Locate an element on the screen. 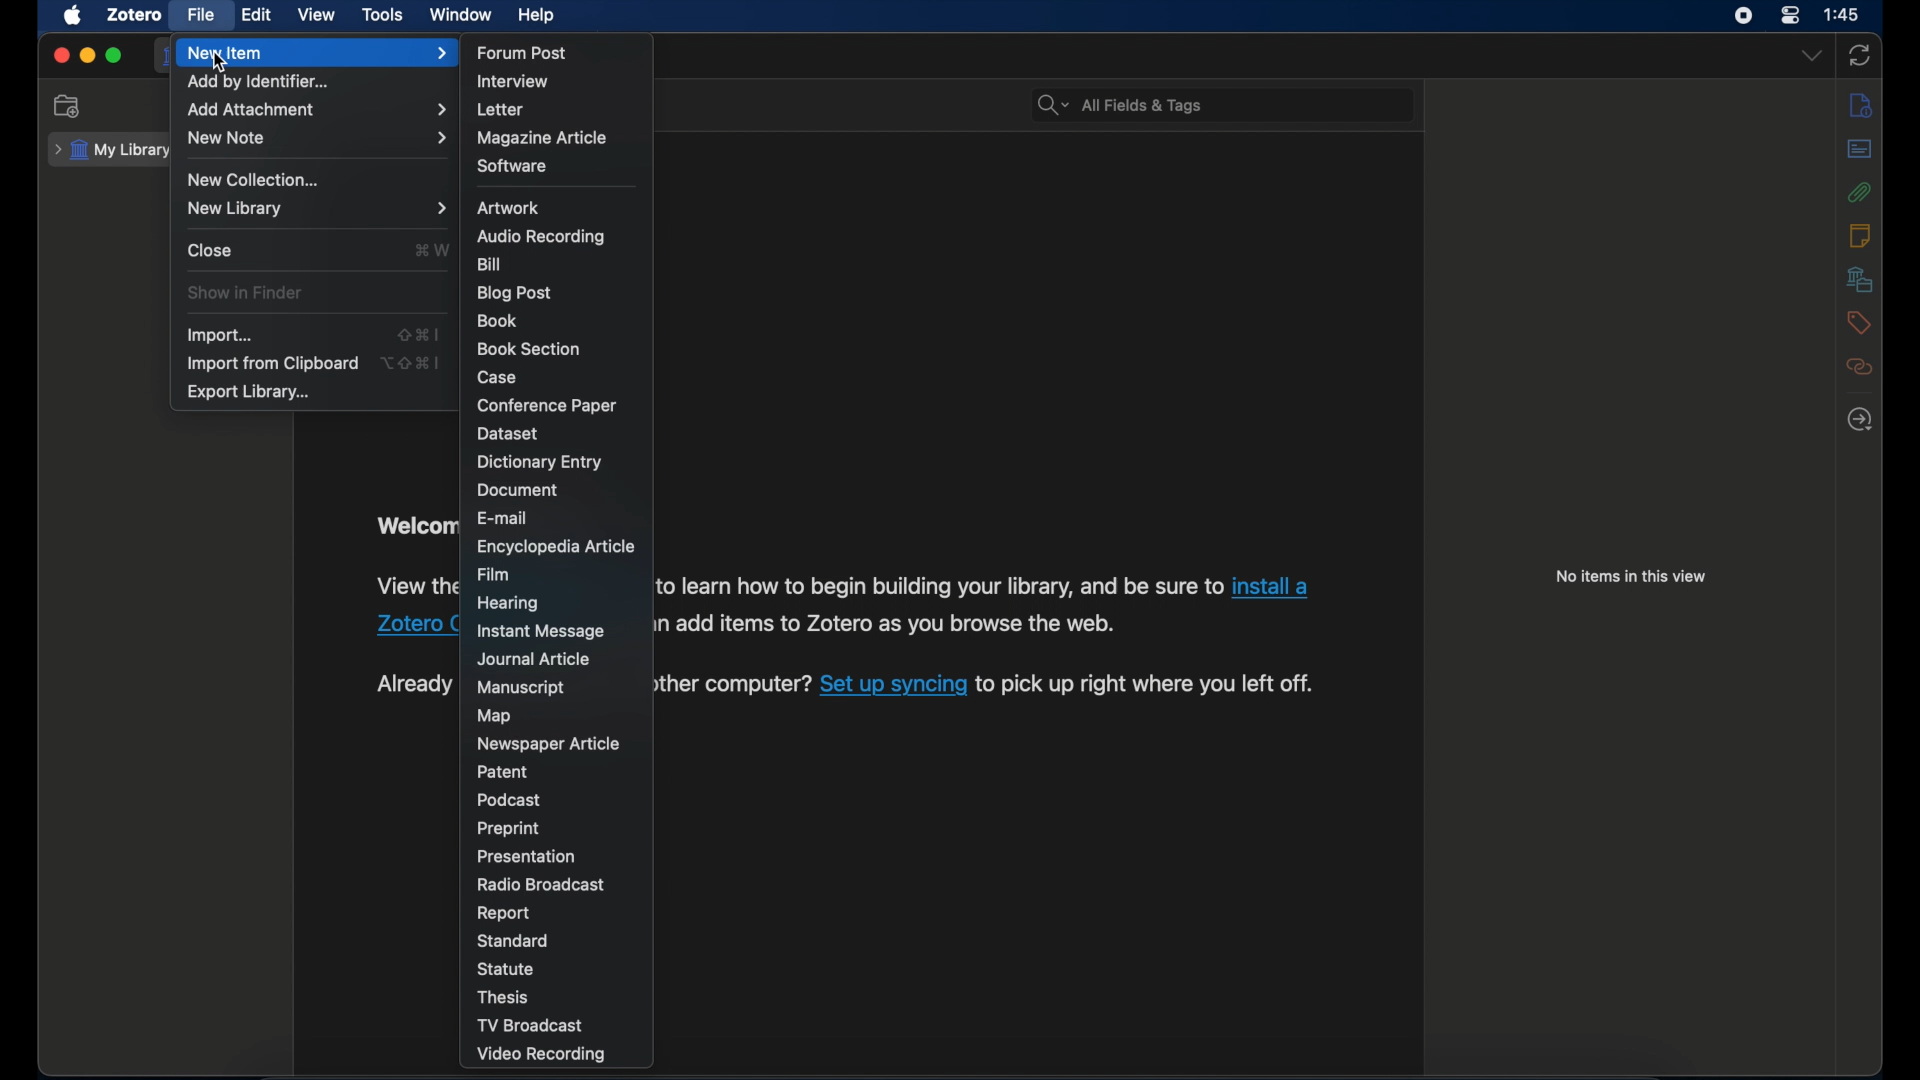 The height and width of the screenshot is (1080, 1920). book section is located at coordinates (528, 349).